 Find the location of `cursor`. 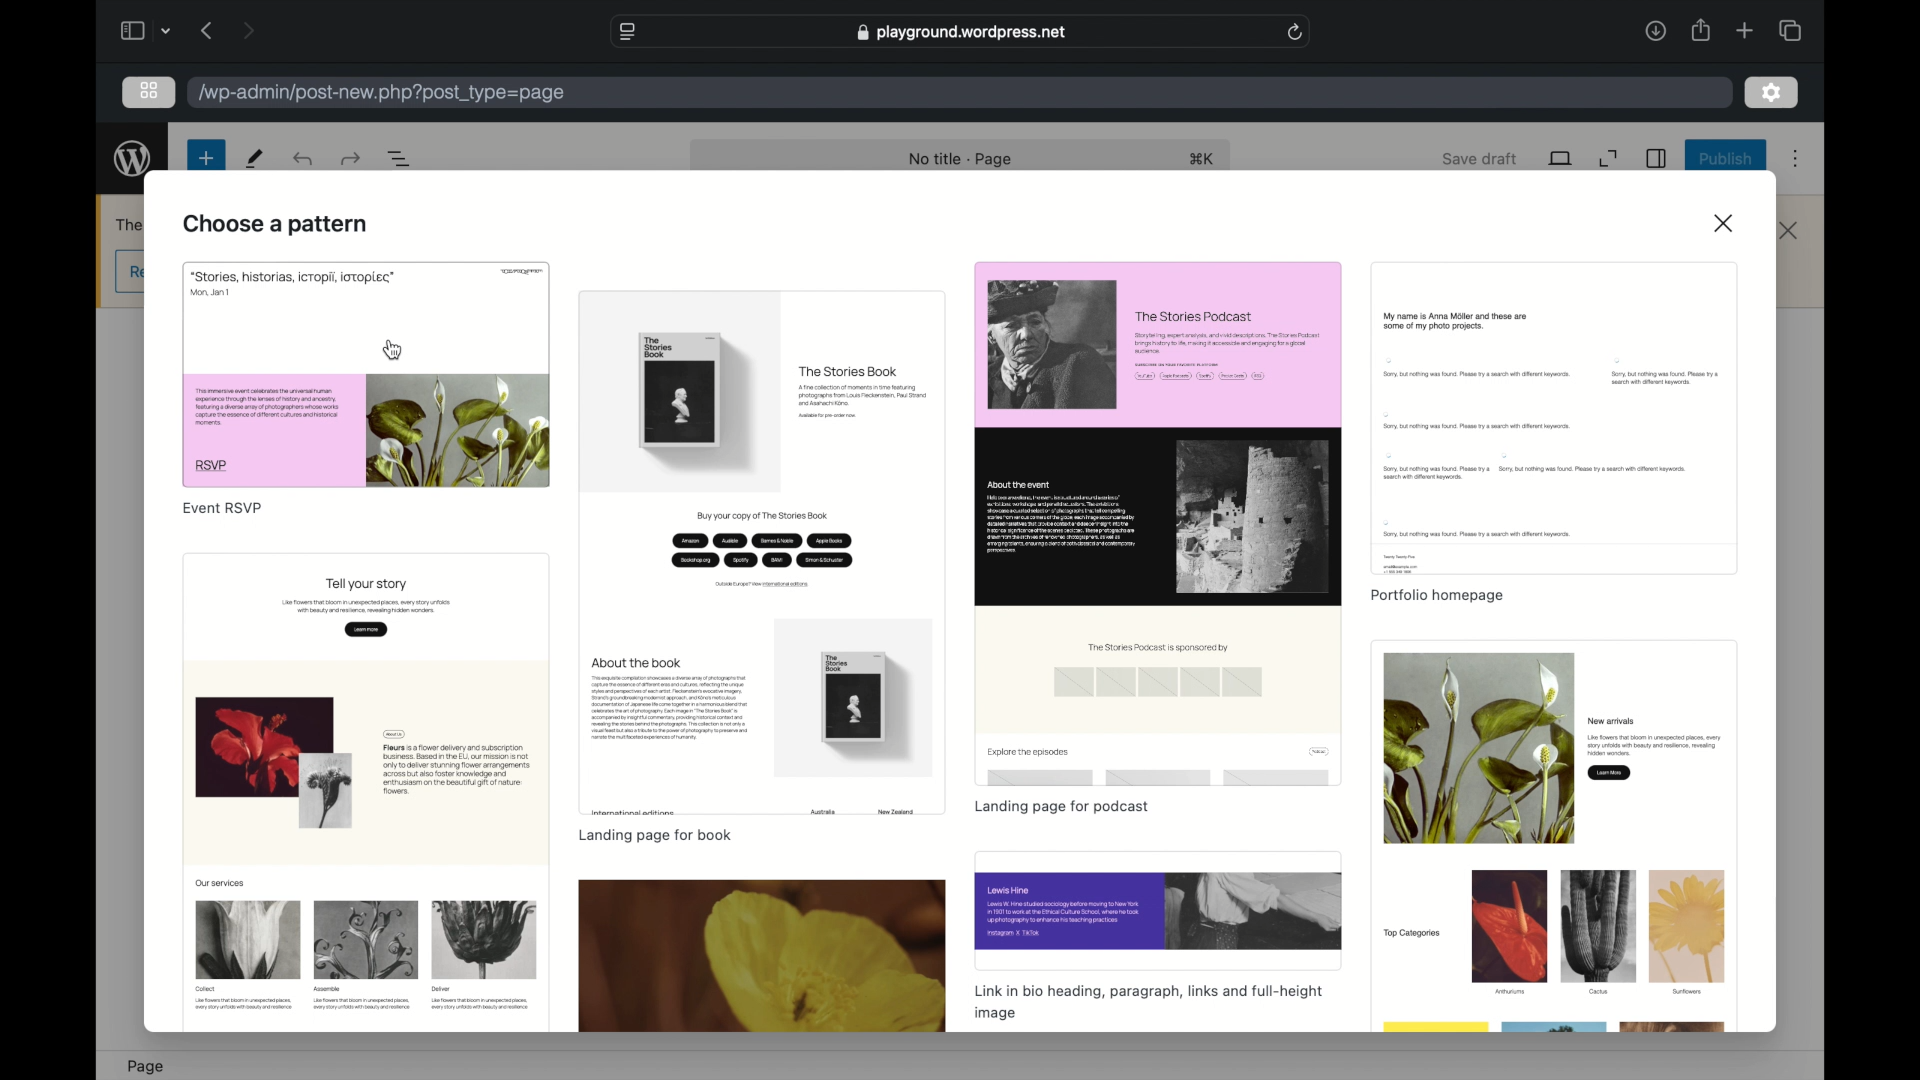

cursor is located at coordinates (394, 349).